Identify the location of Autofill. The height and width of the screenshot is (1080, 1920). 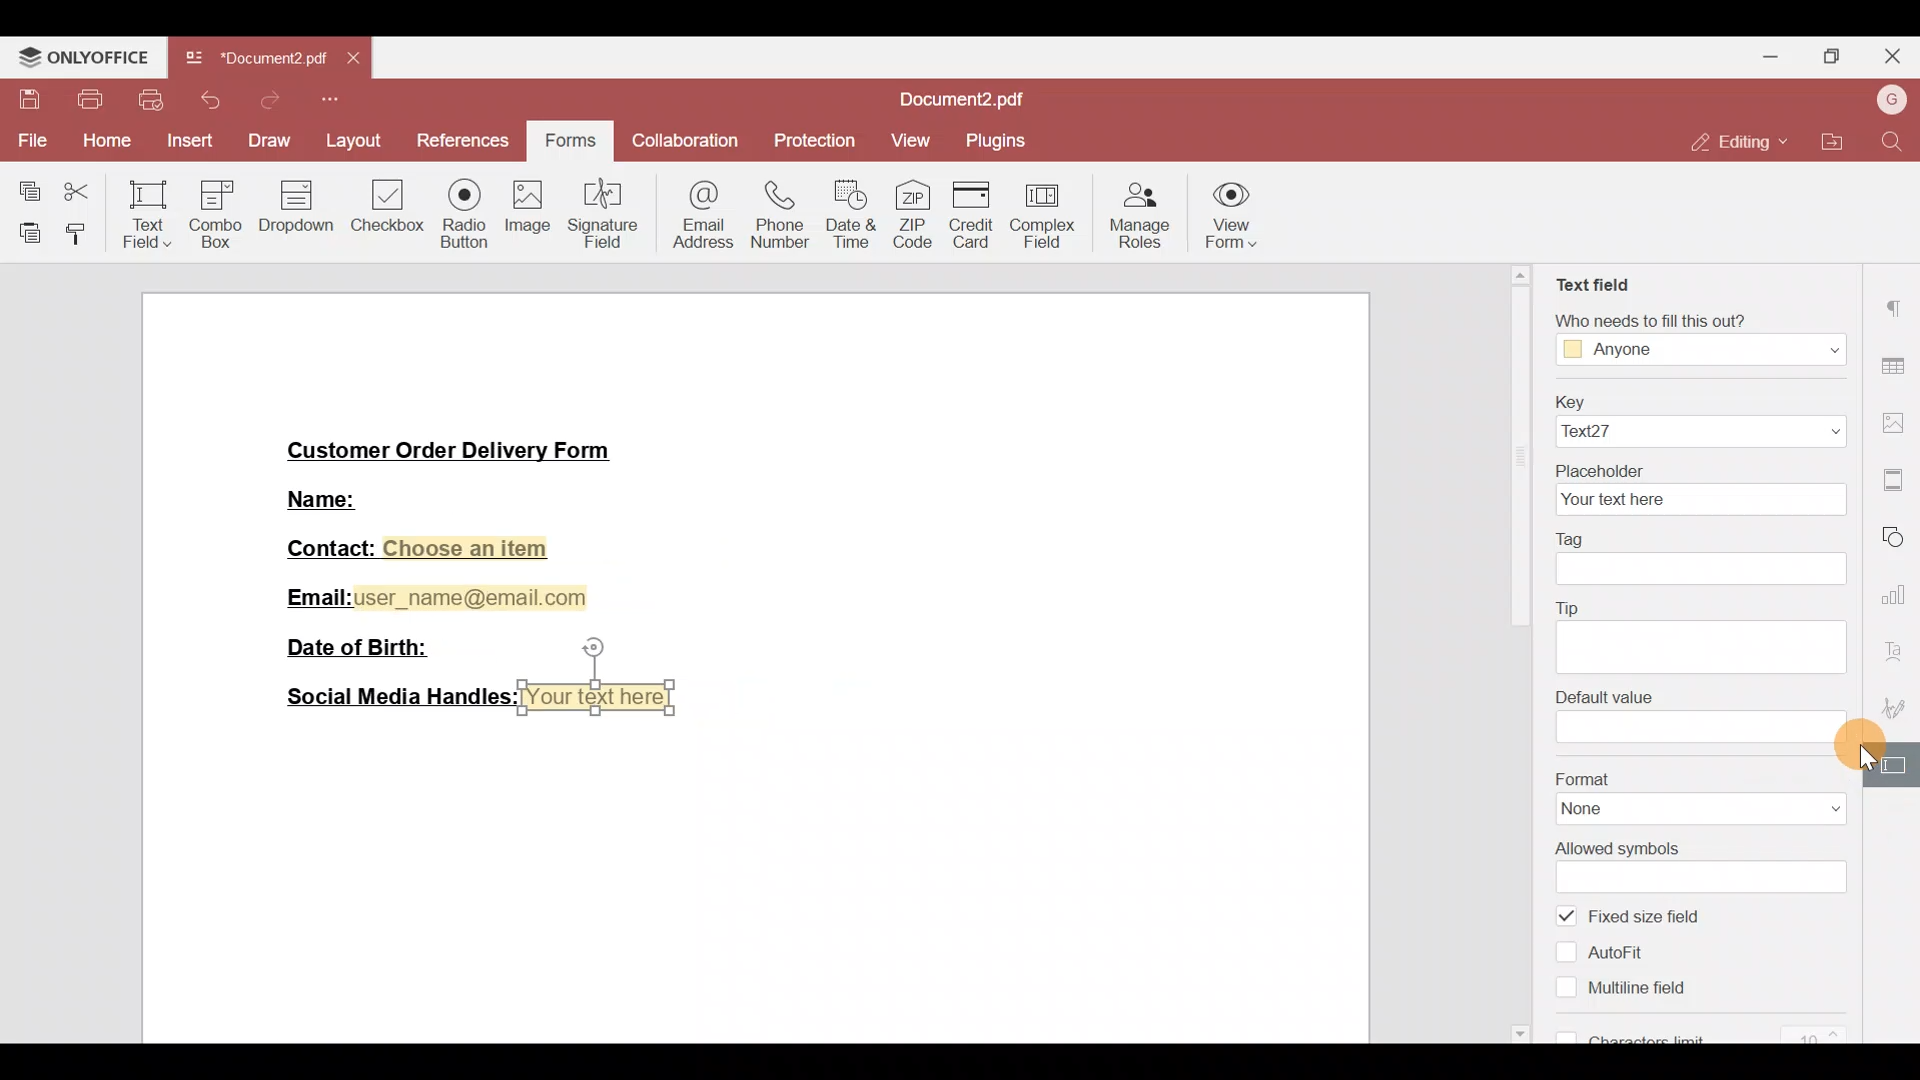
(1613, 957).